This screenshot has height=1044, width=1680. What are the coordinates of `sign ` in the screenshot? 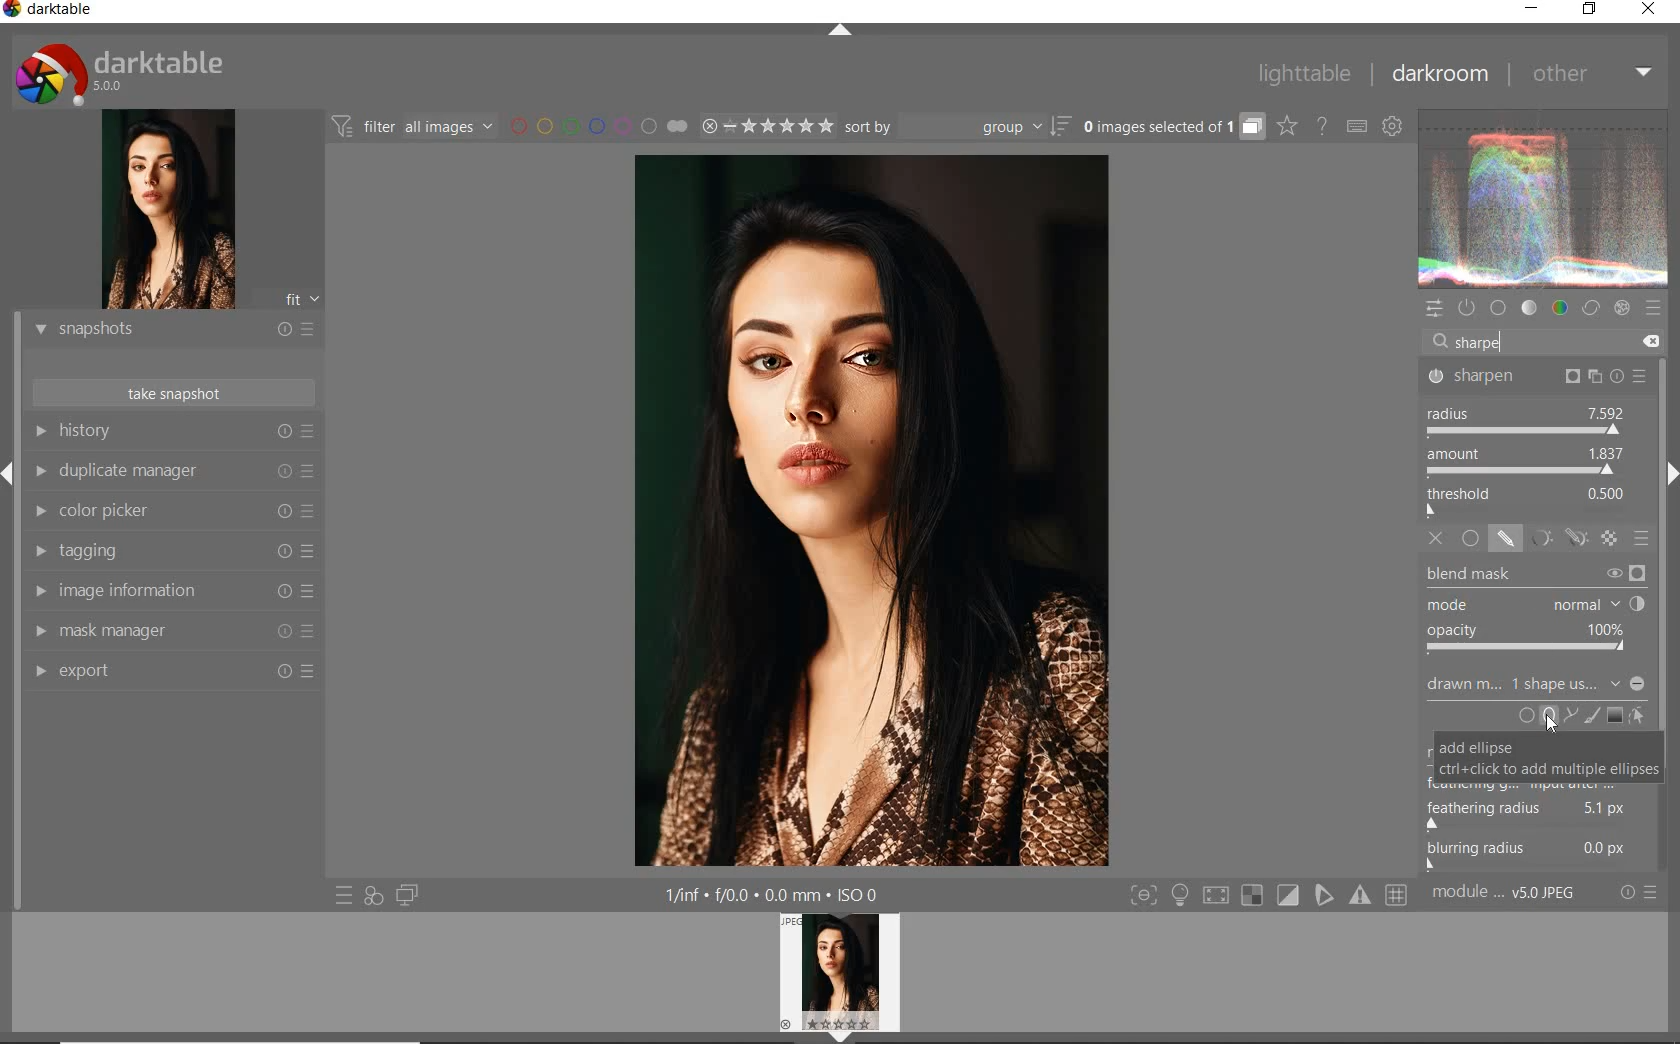 It's located at (1253, 897).